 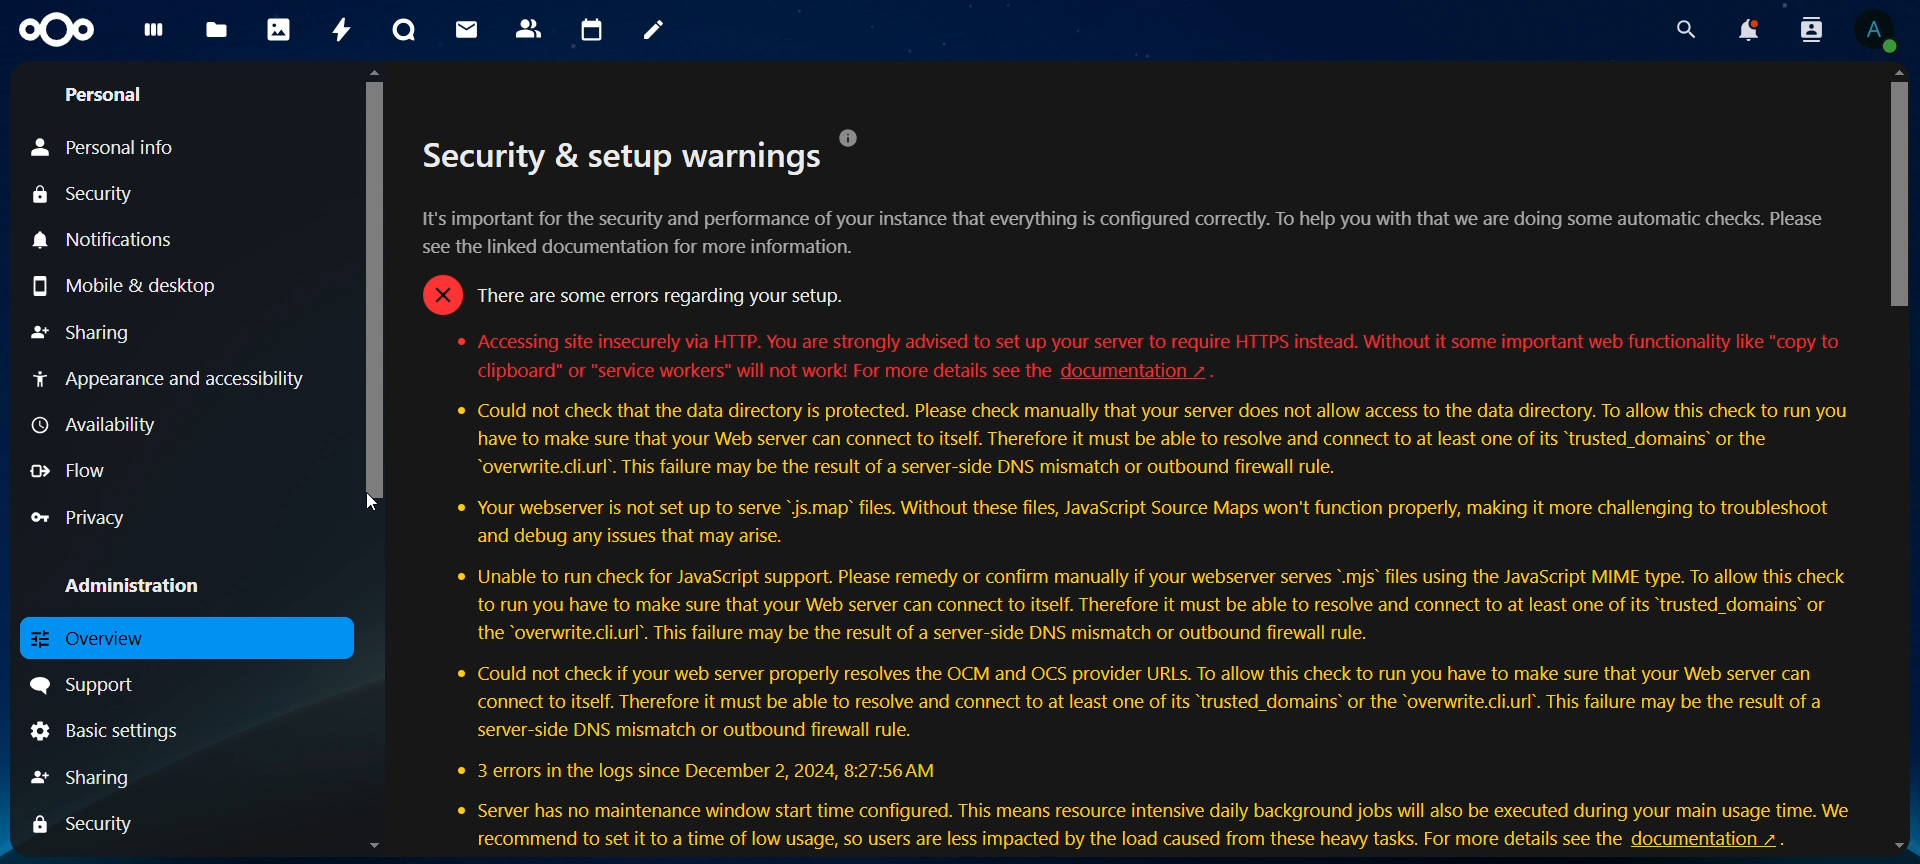 I want to click on cursor, so click(x=372, y=500).